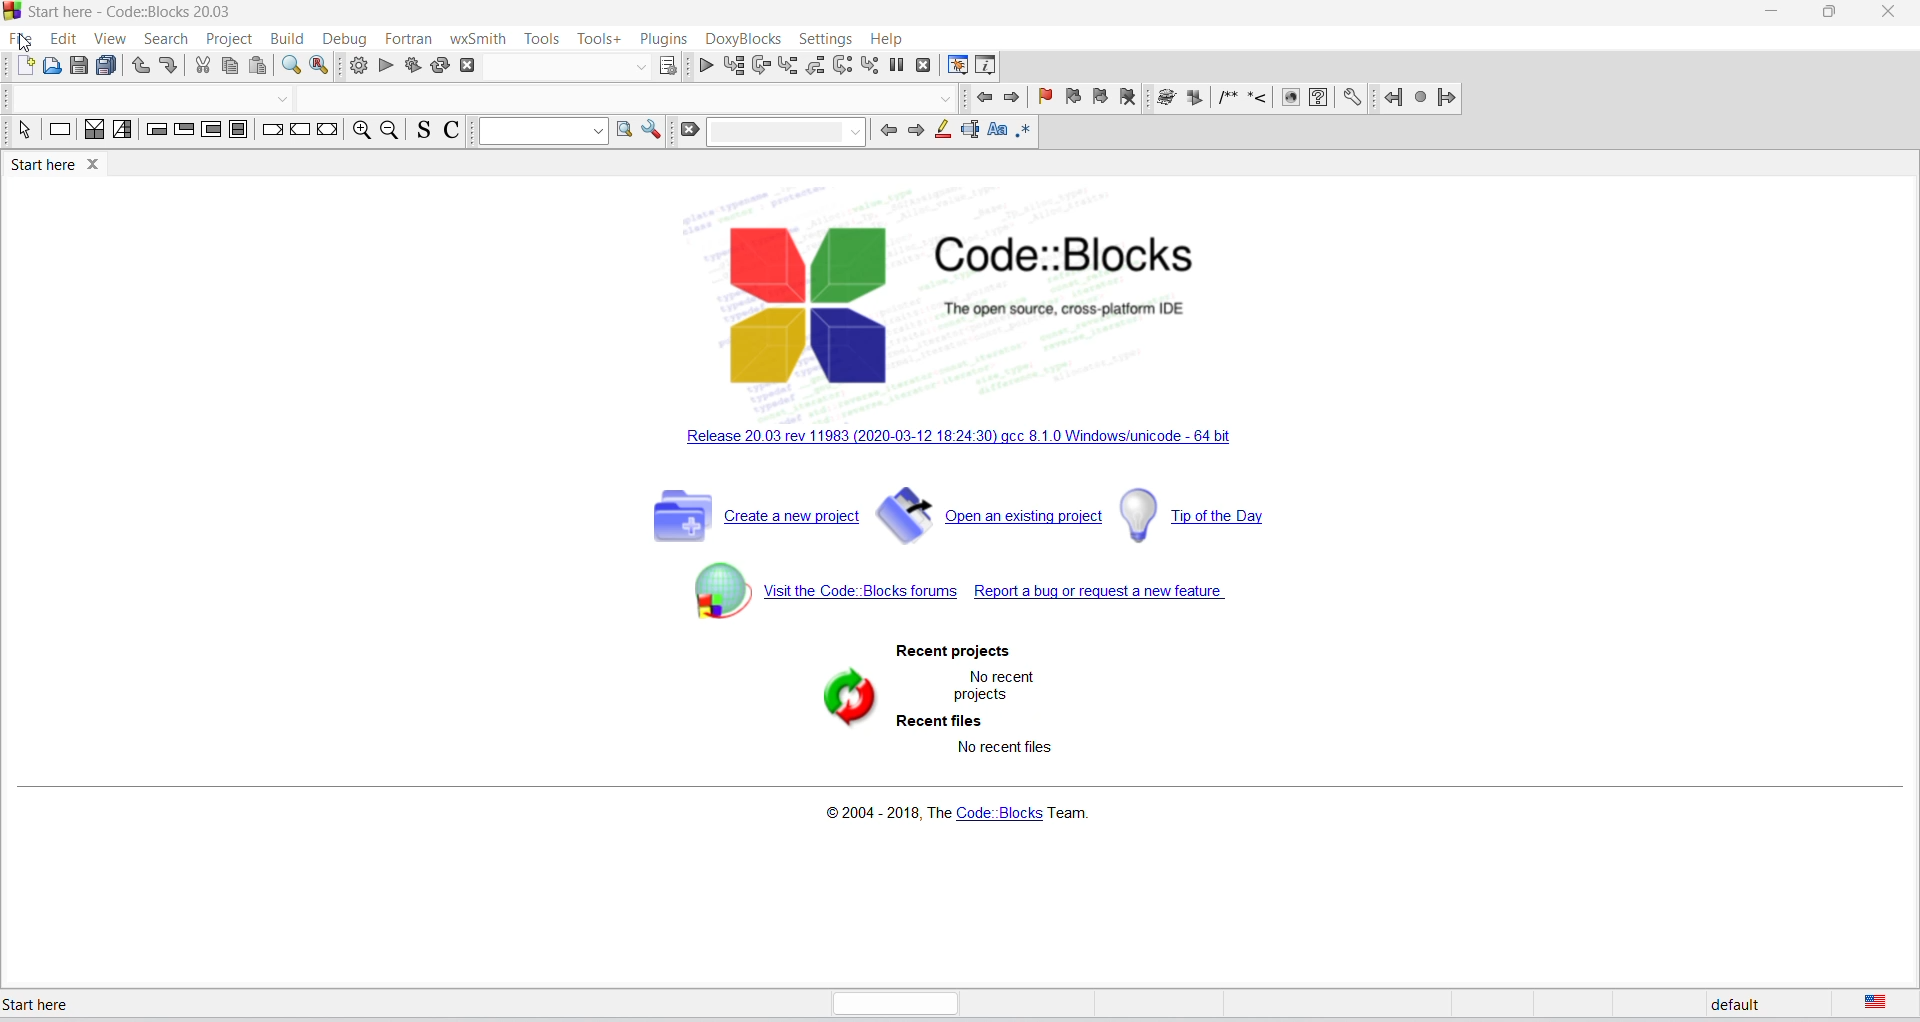 Image resolution: width=1920 pixels, height=1022 pixels. I want to click on redo, so click(169, 64).